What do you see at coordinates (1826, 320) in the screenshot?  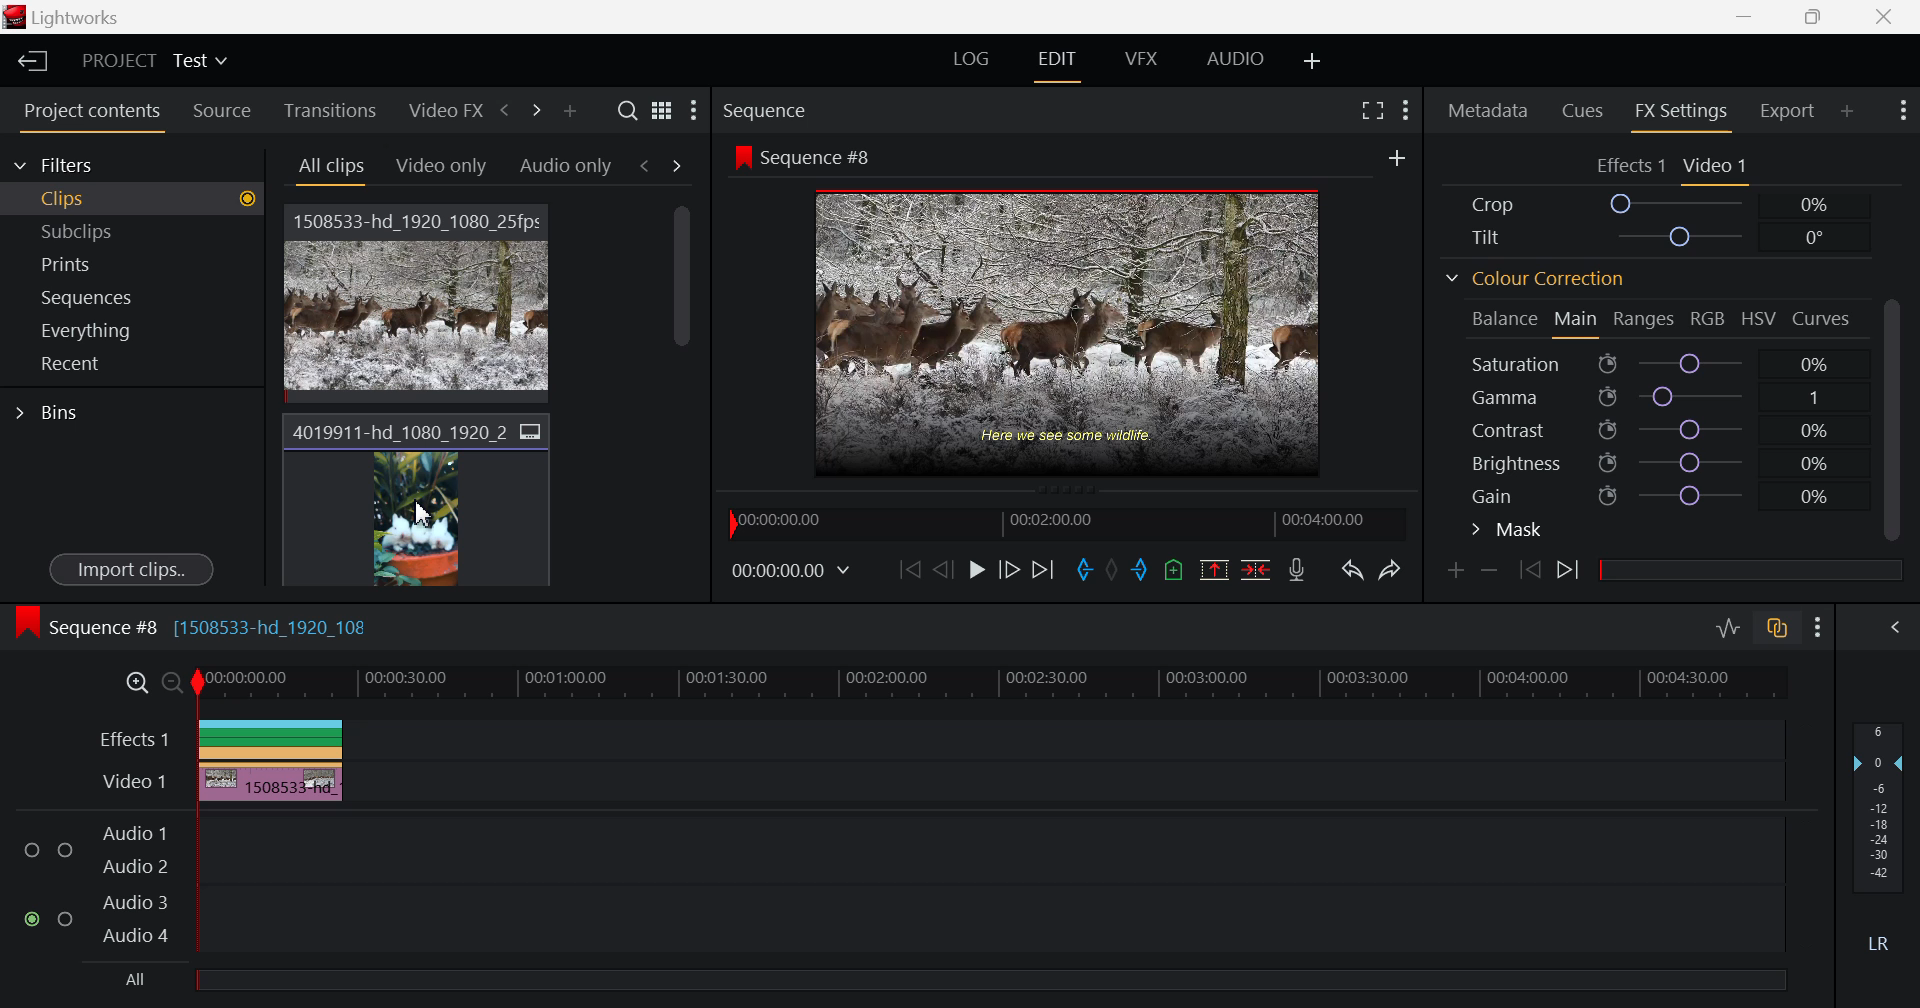 I see `Curves` at bounding box center [1826, 320].